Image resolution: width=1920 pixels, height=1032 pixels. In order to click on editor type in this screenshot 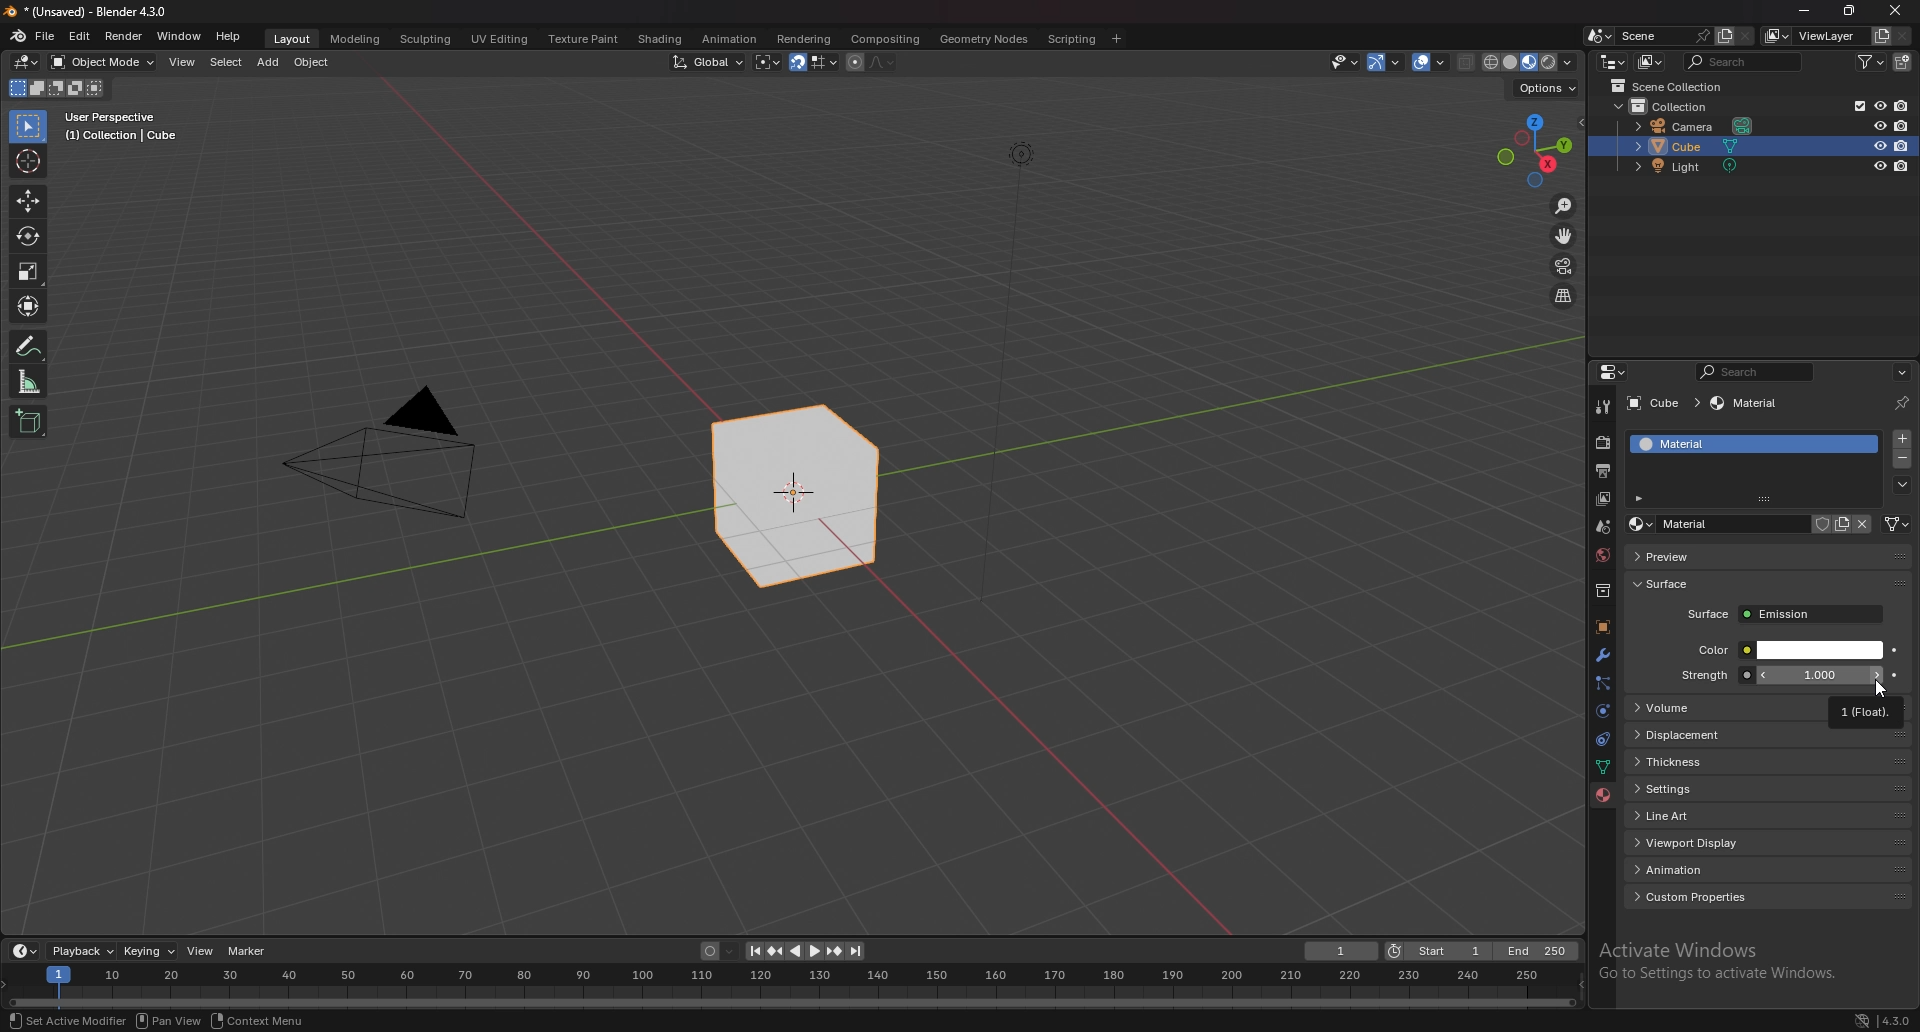, I will do `click(1613, 61)`.